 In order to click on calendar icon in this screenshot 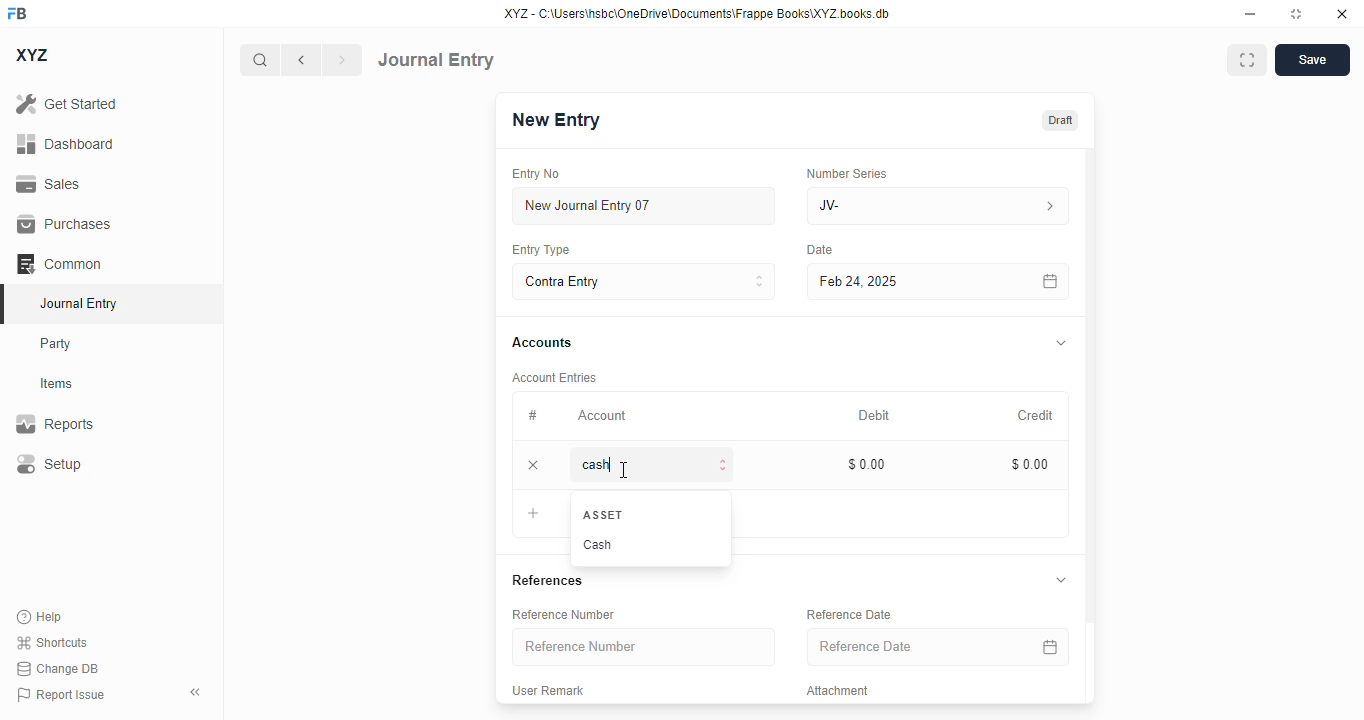, I will do `click(1049, 646)`.